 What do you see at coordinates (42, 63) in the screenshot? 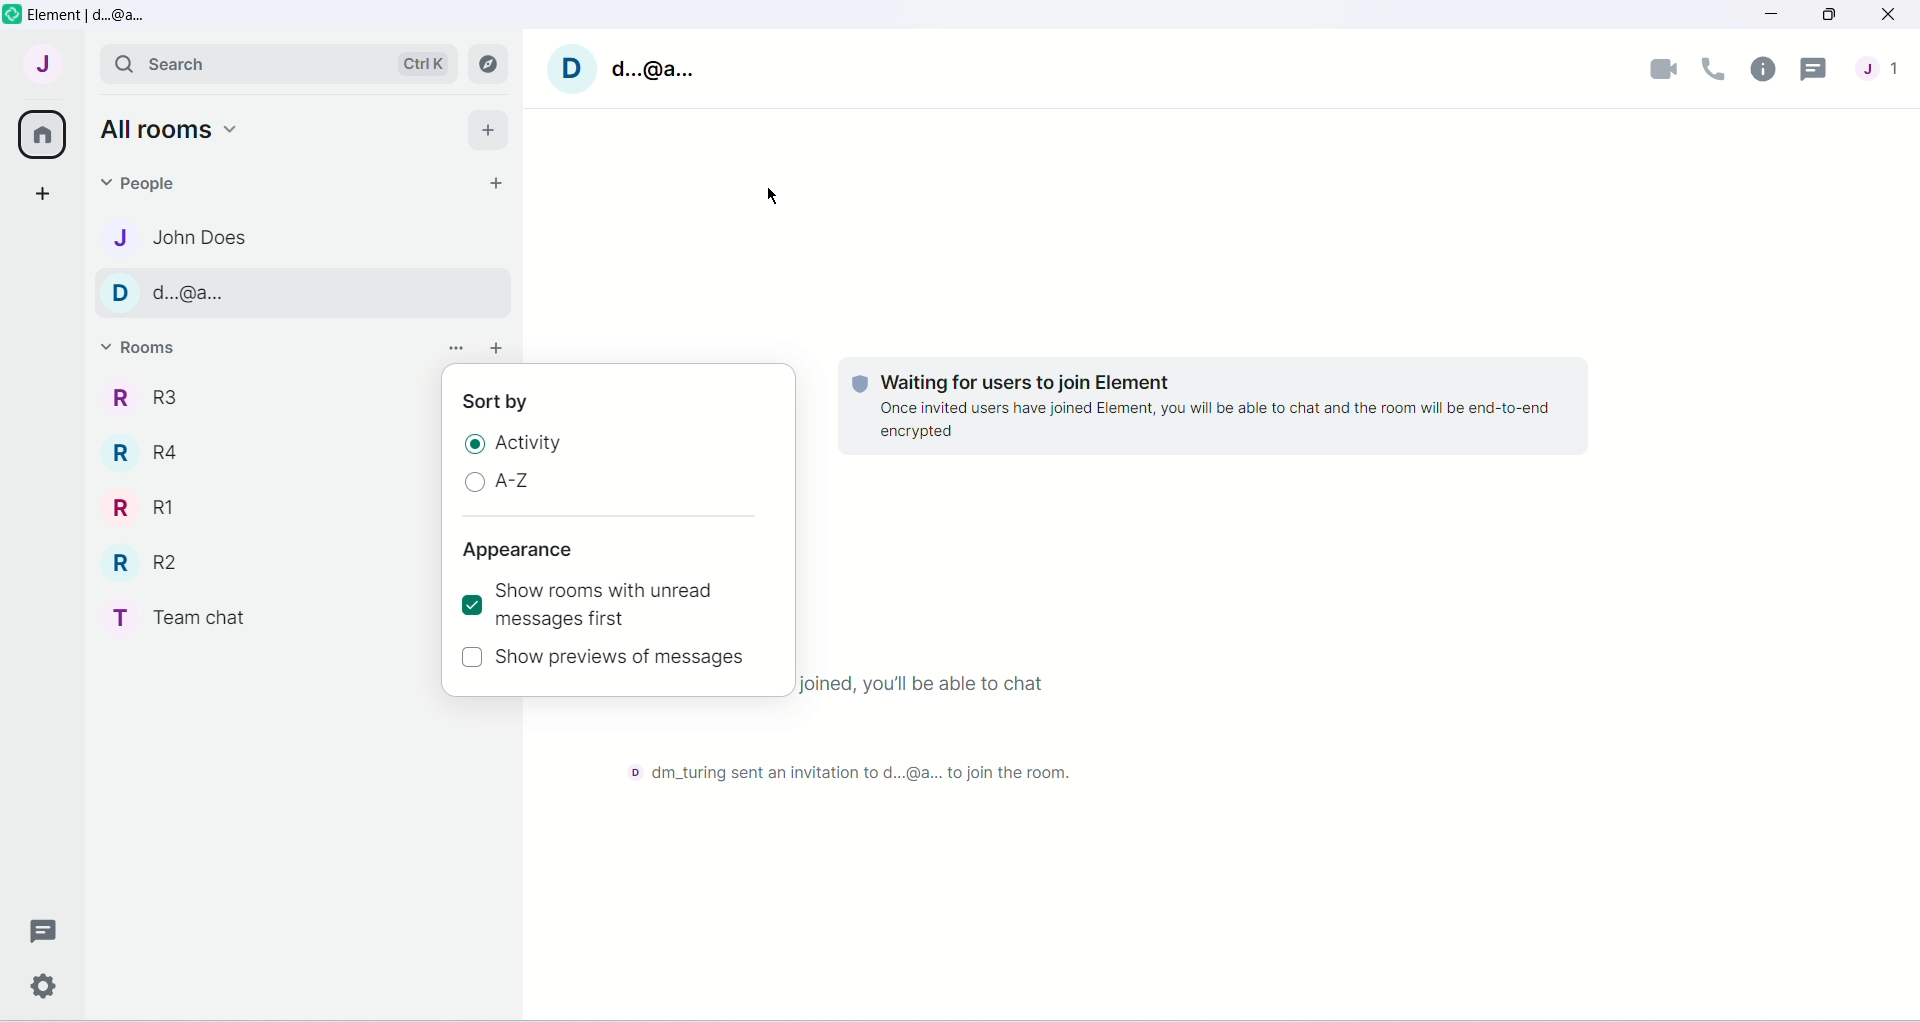
I see `User menu` at bounding box center [42, 63].